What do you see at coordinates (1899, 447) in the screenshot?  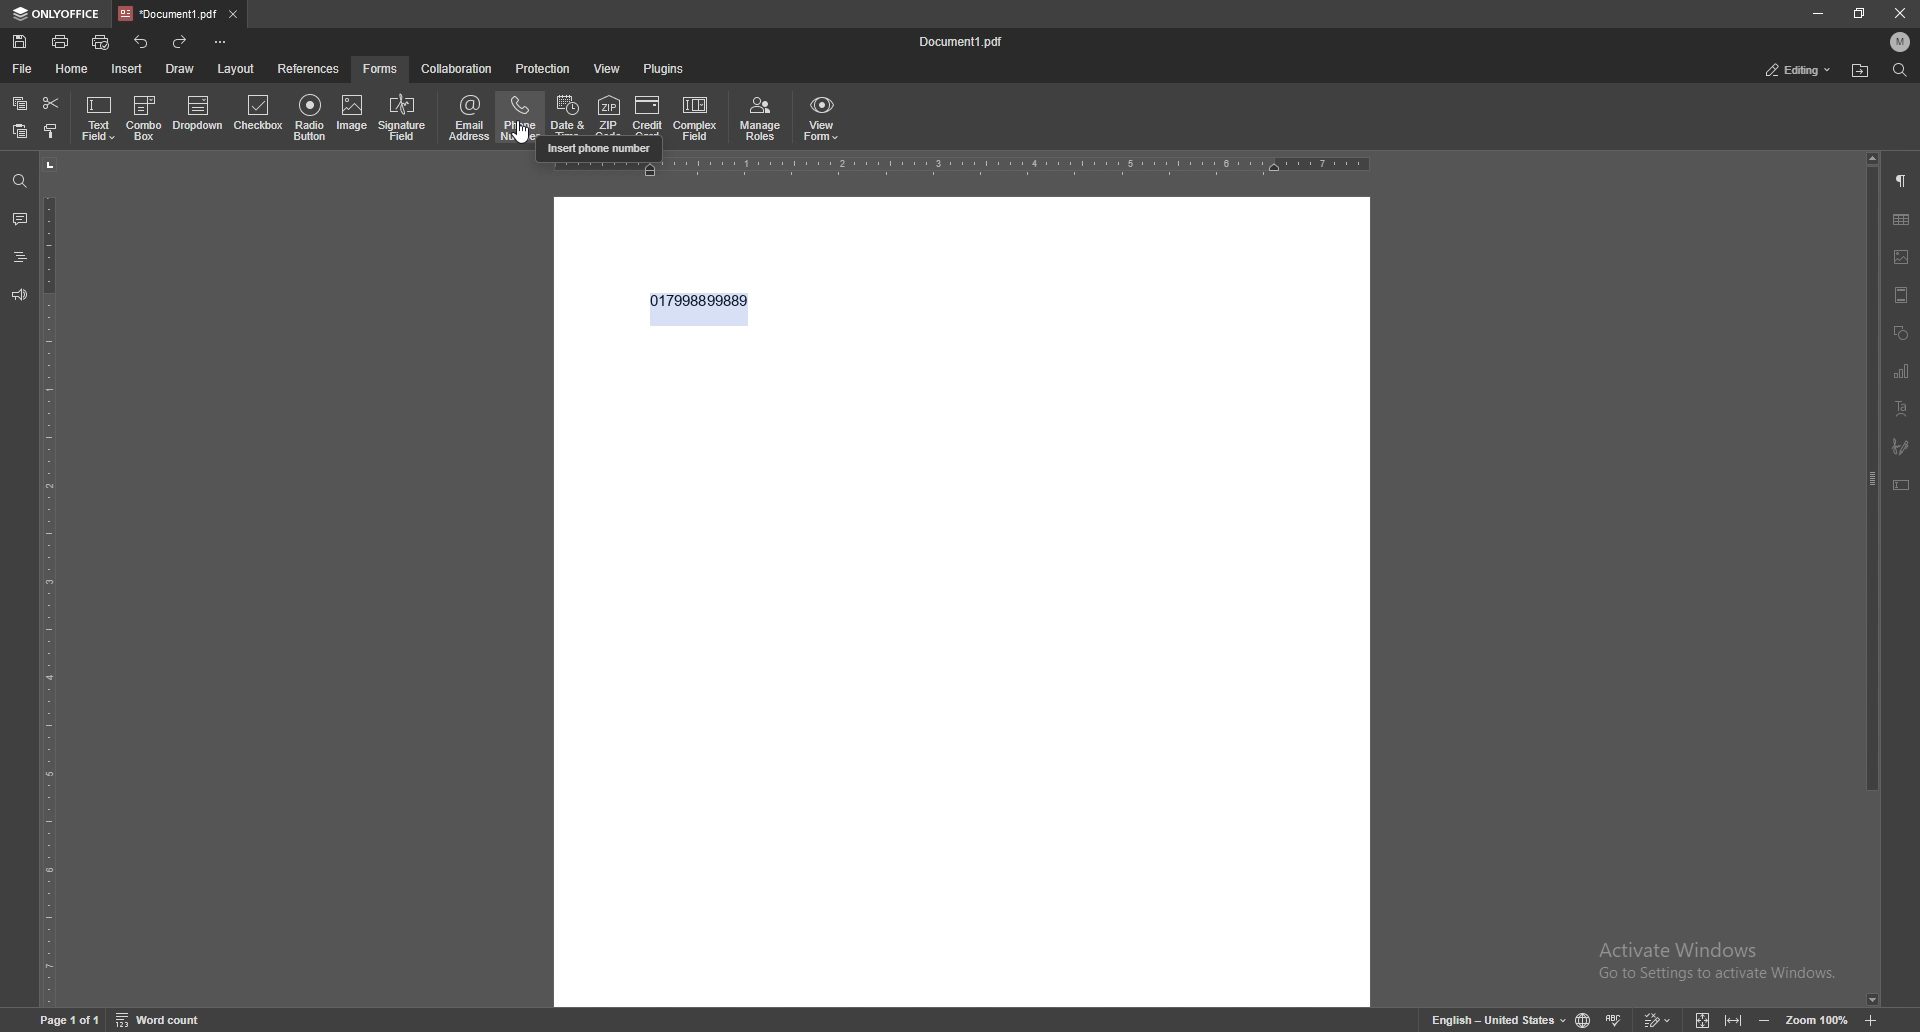 I see `signature` at bounding box center [1899, 447].